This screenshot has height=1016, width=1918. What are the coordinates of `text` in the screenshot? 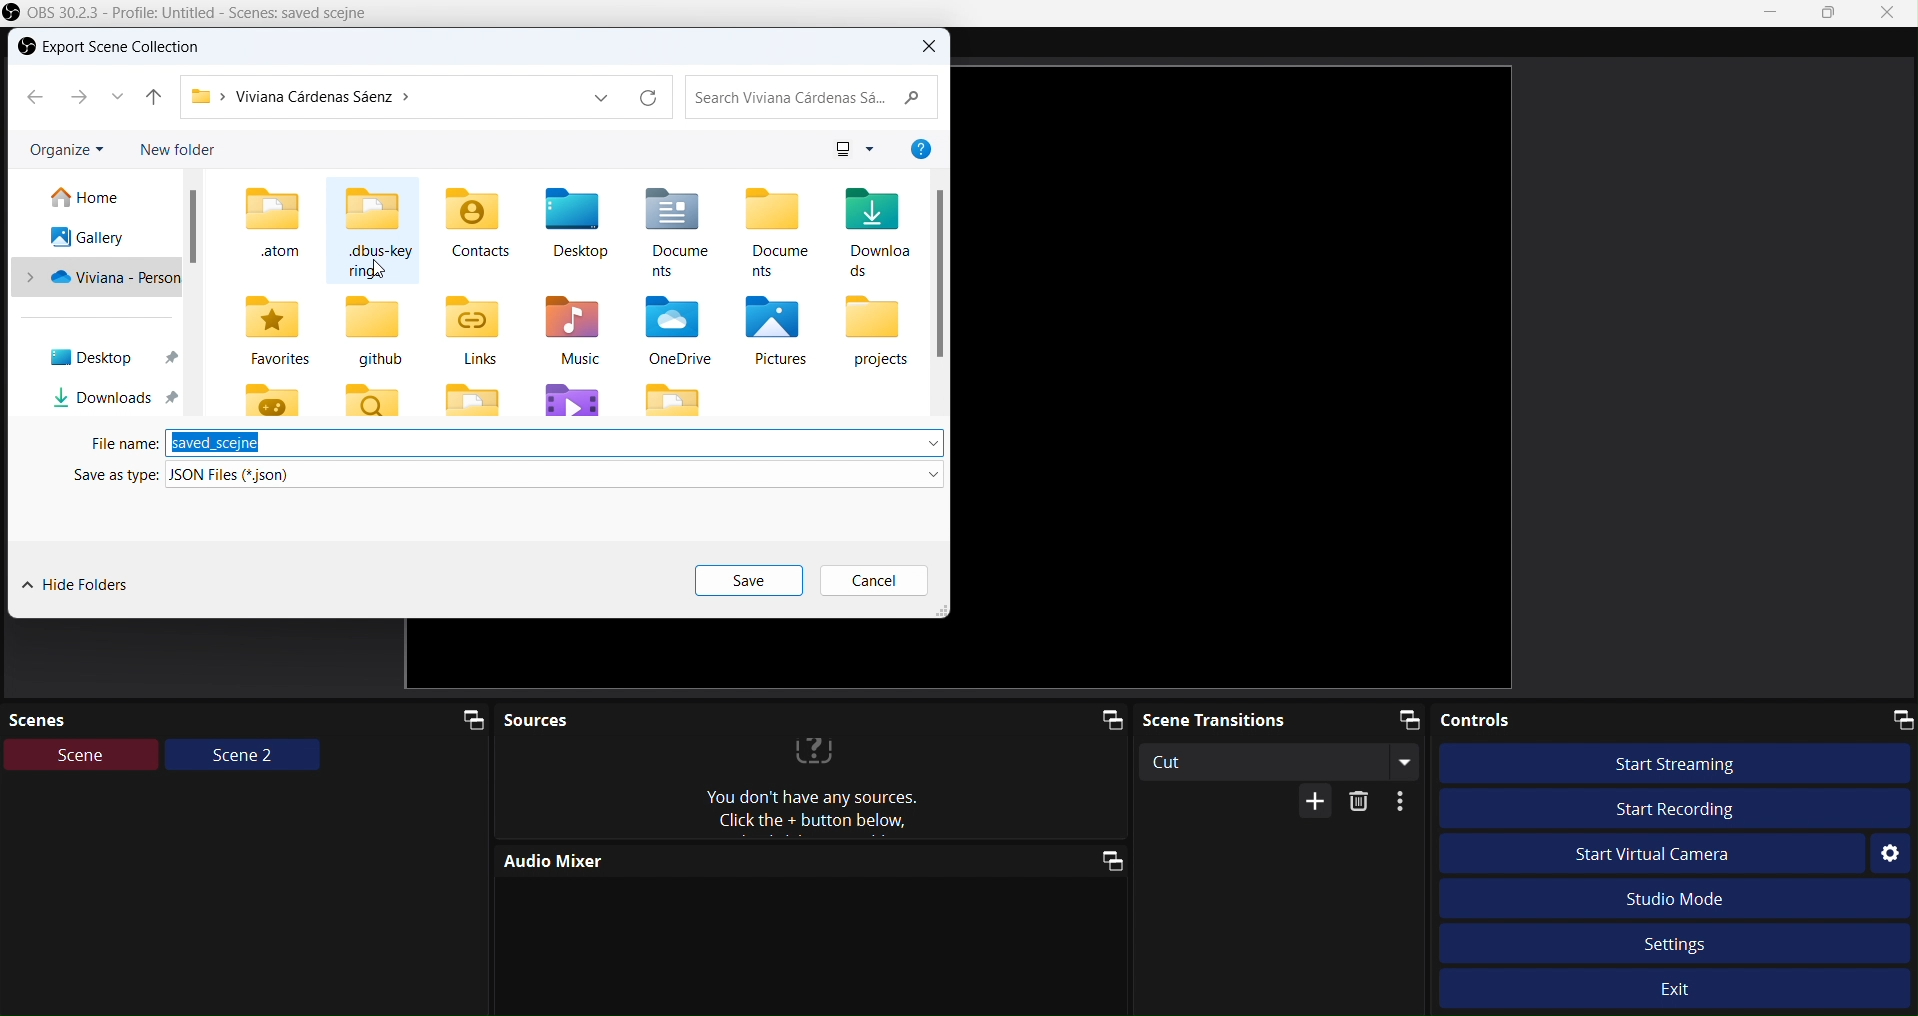 It's located at (820, 791).